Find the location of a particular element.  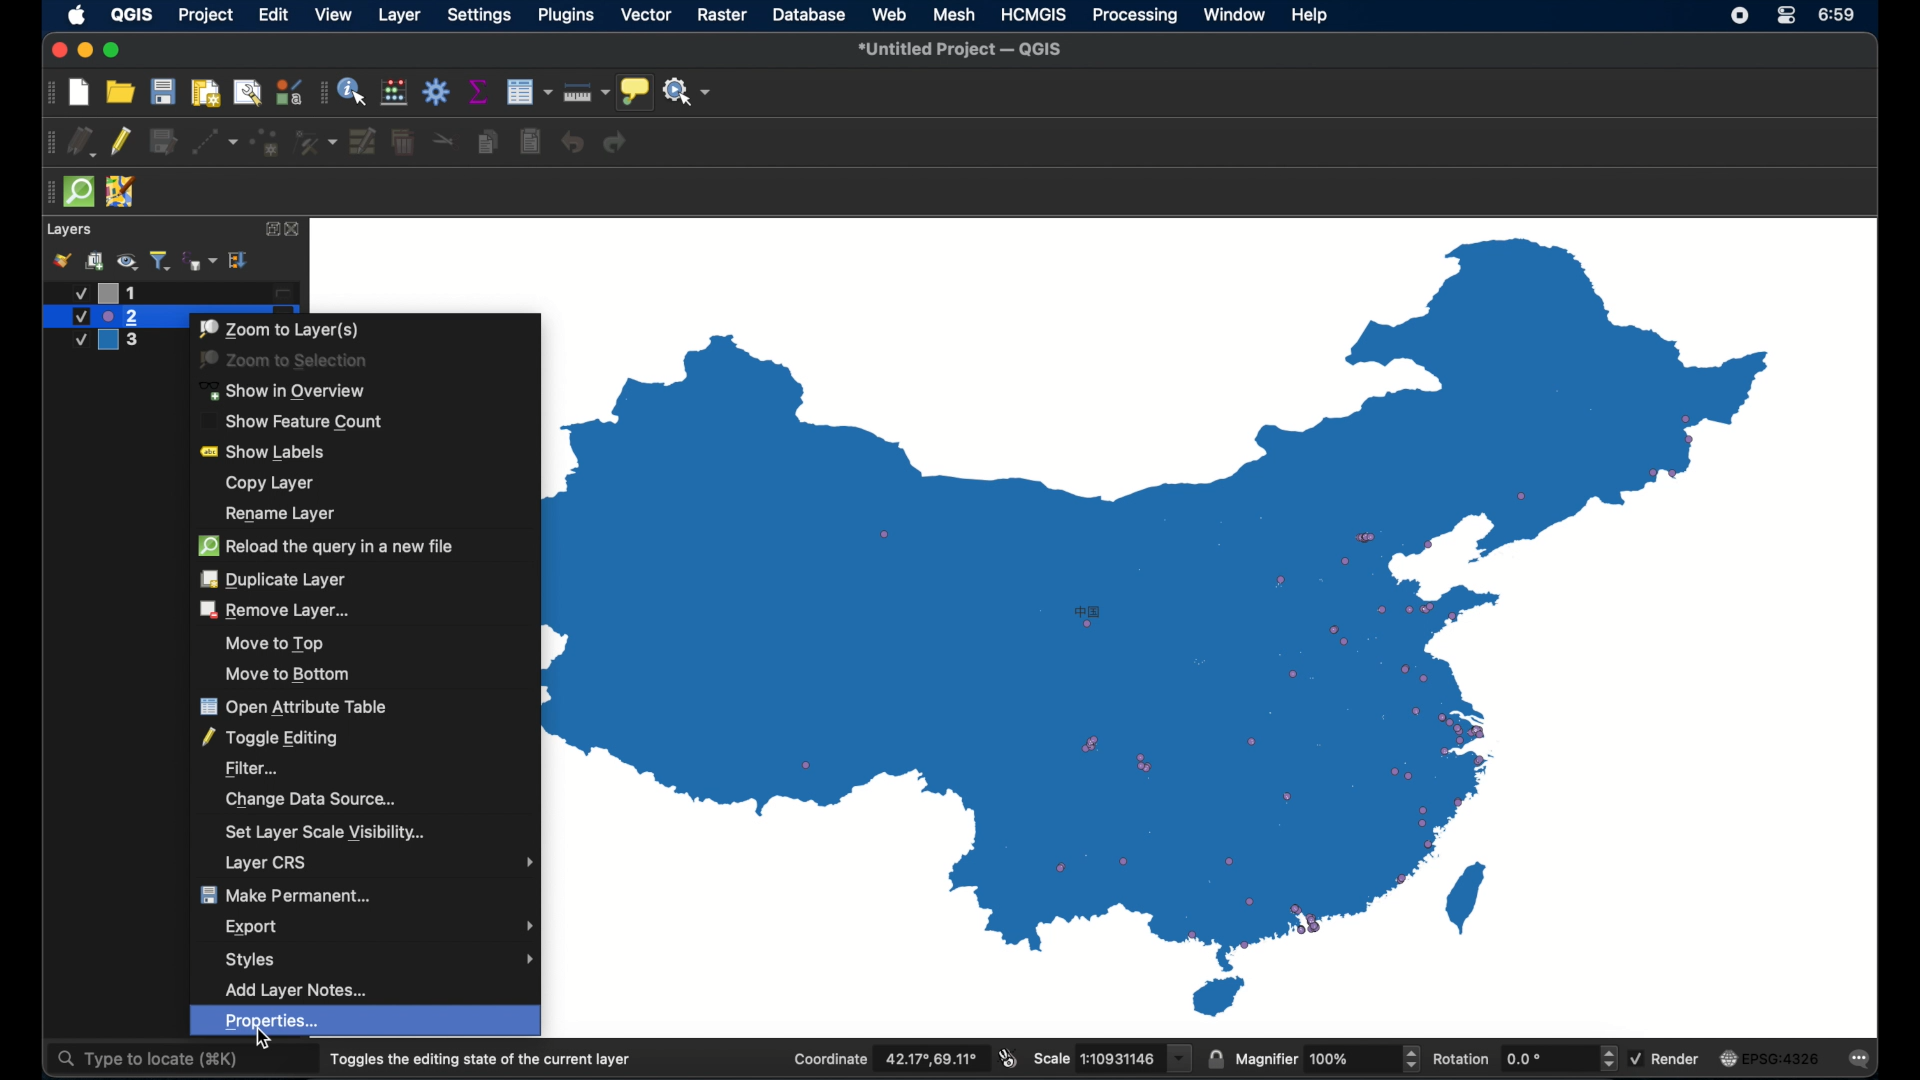

current crs is located at coordinates (1771, 1057).